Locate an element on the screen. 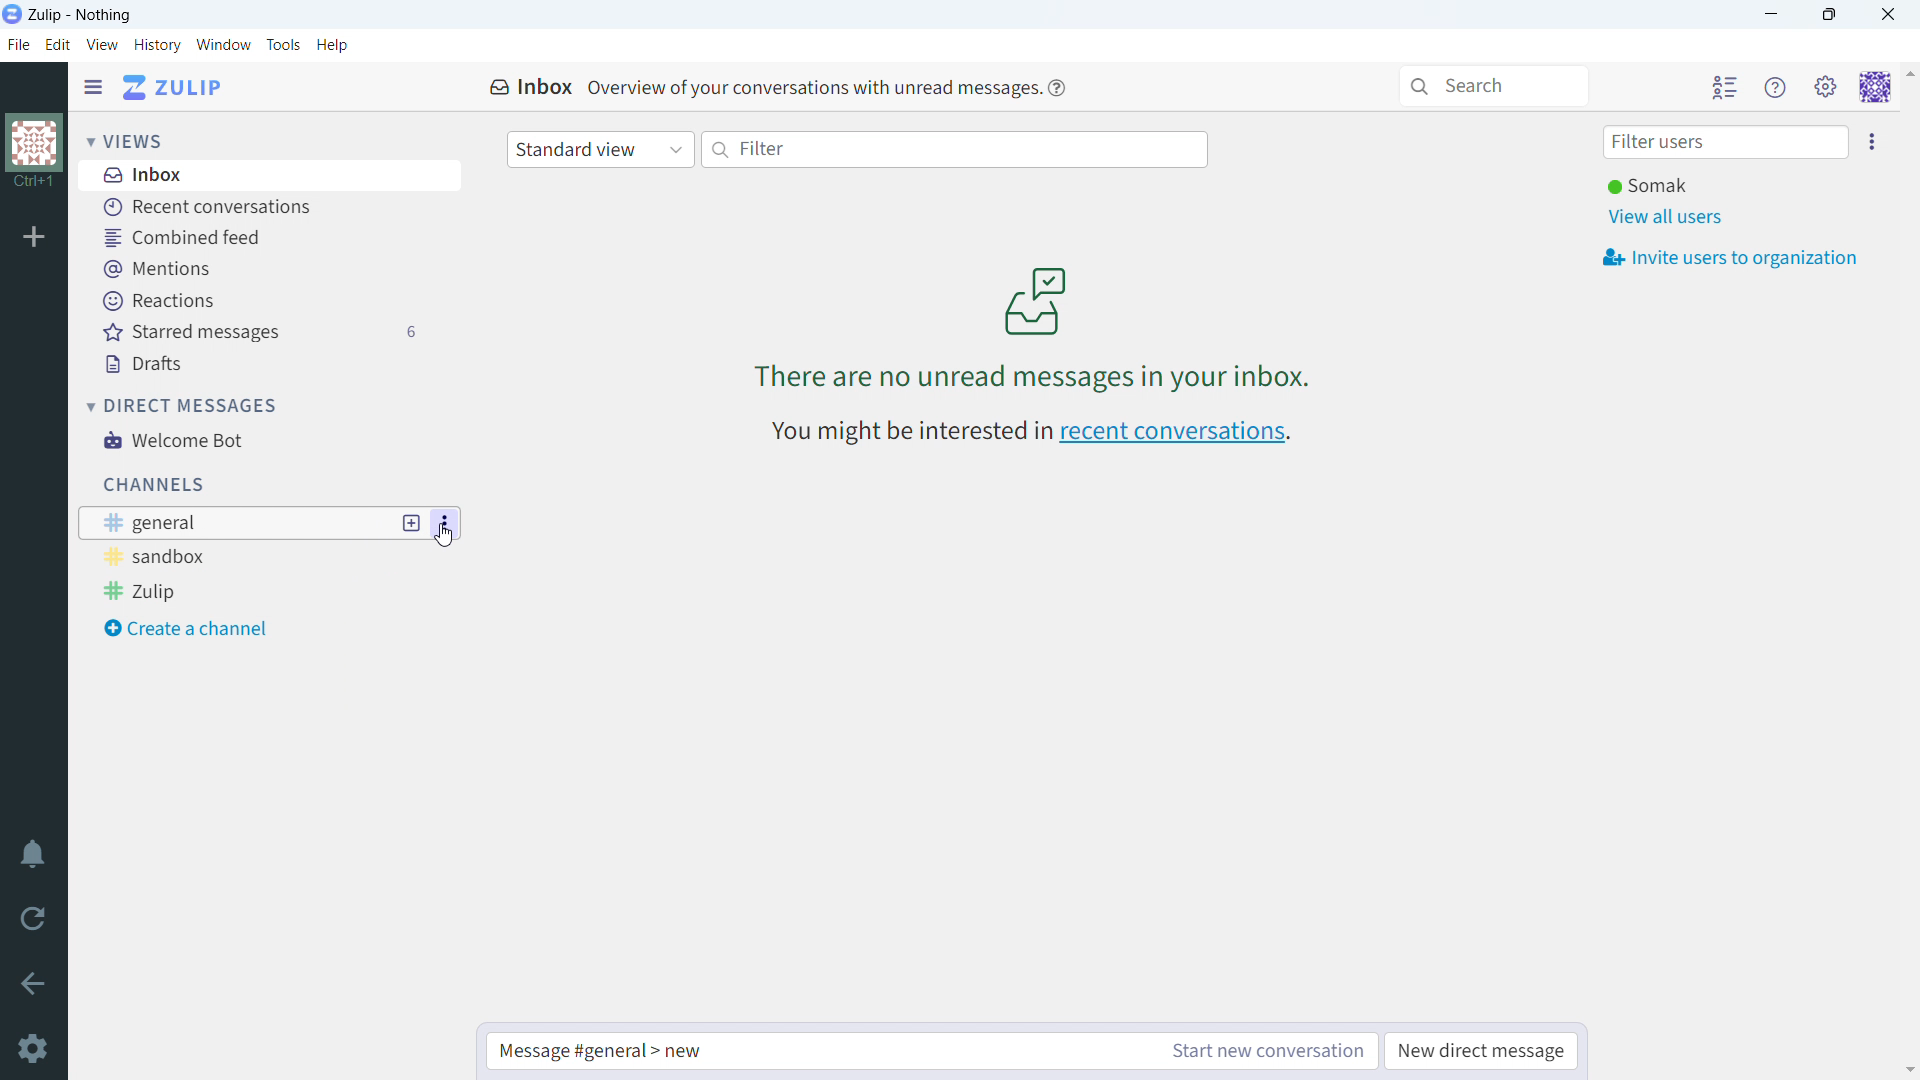 The image size is (1920, 1080). recent conversations is located at coordinates (254, 209).